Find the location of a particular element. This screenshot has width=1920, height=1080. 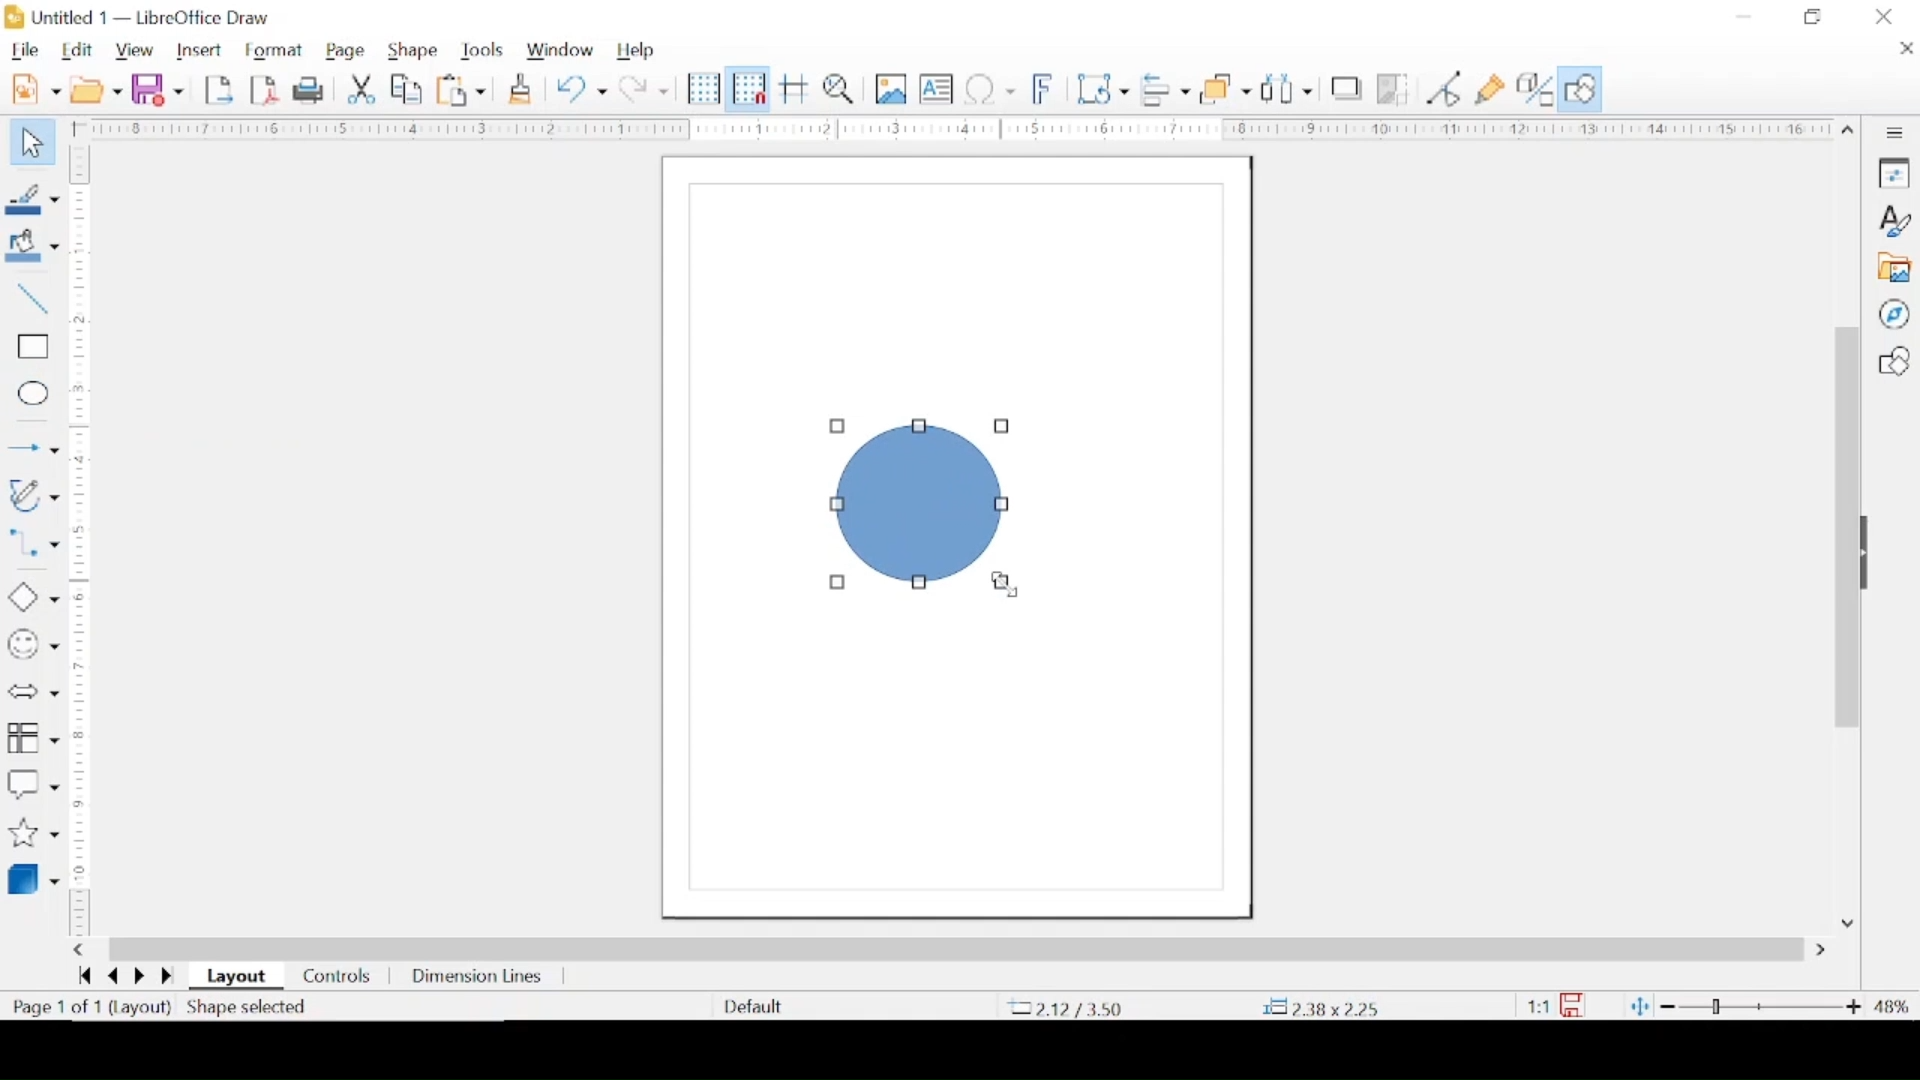

go forwards is located at coordinates (165, 977).